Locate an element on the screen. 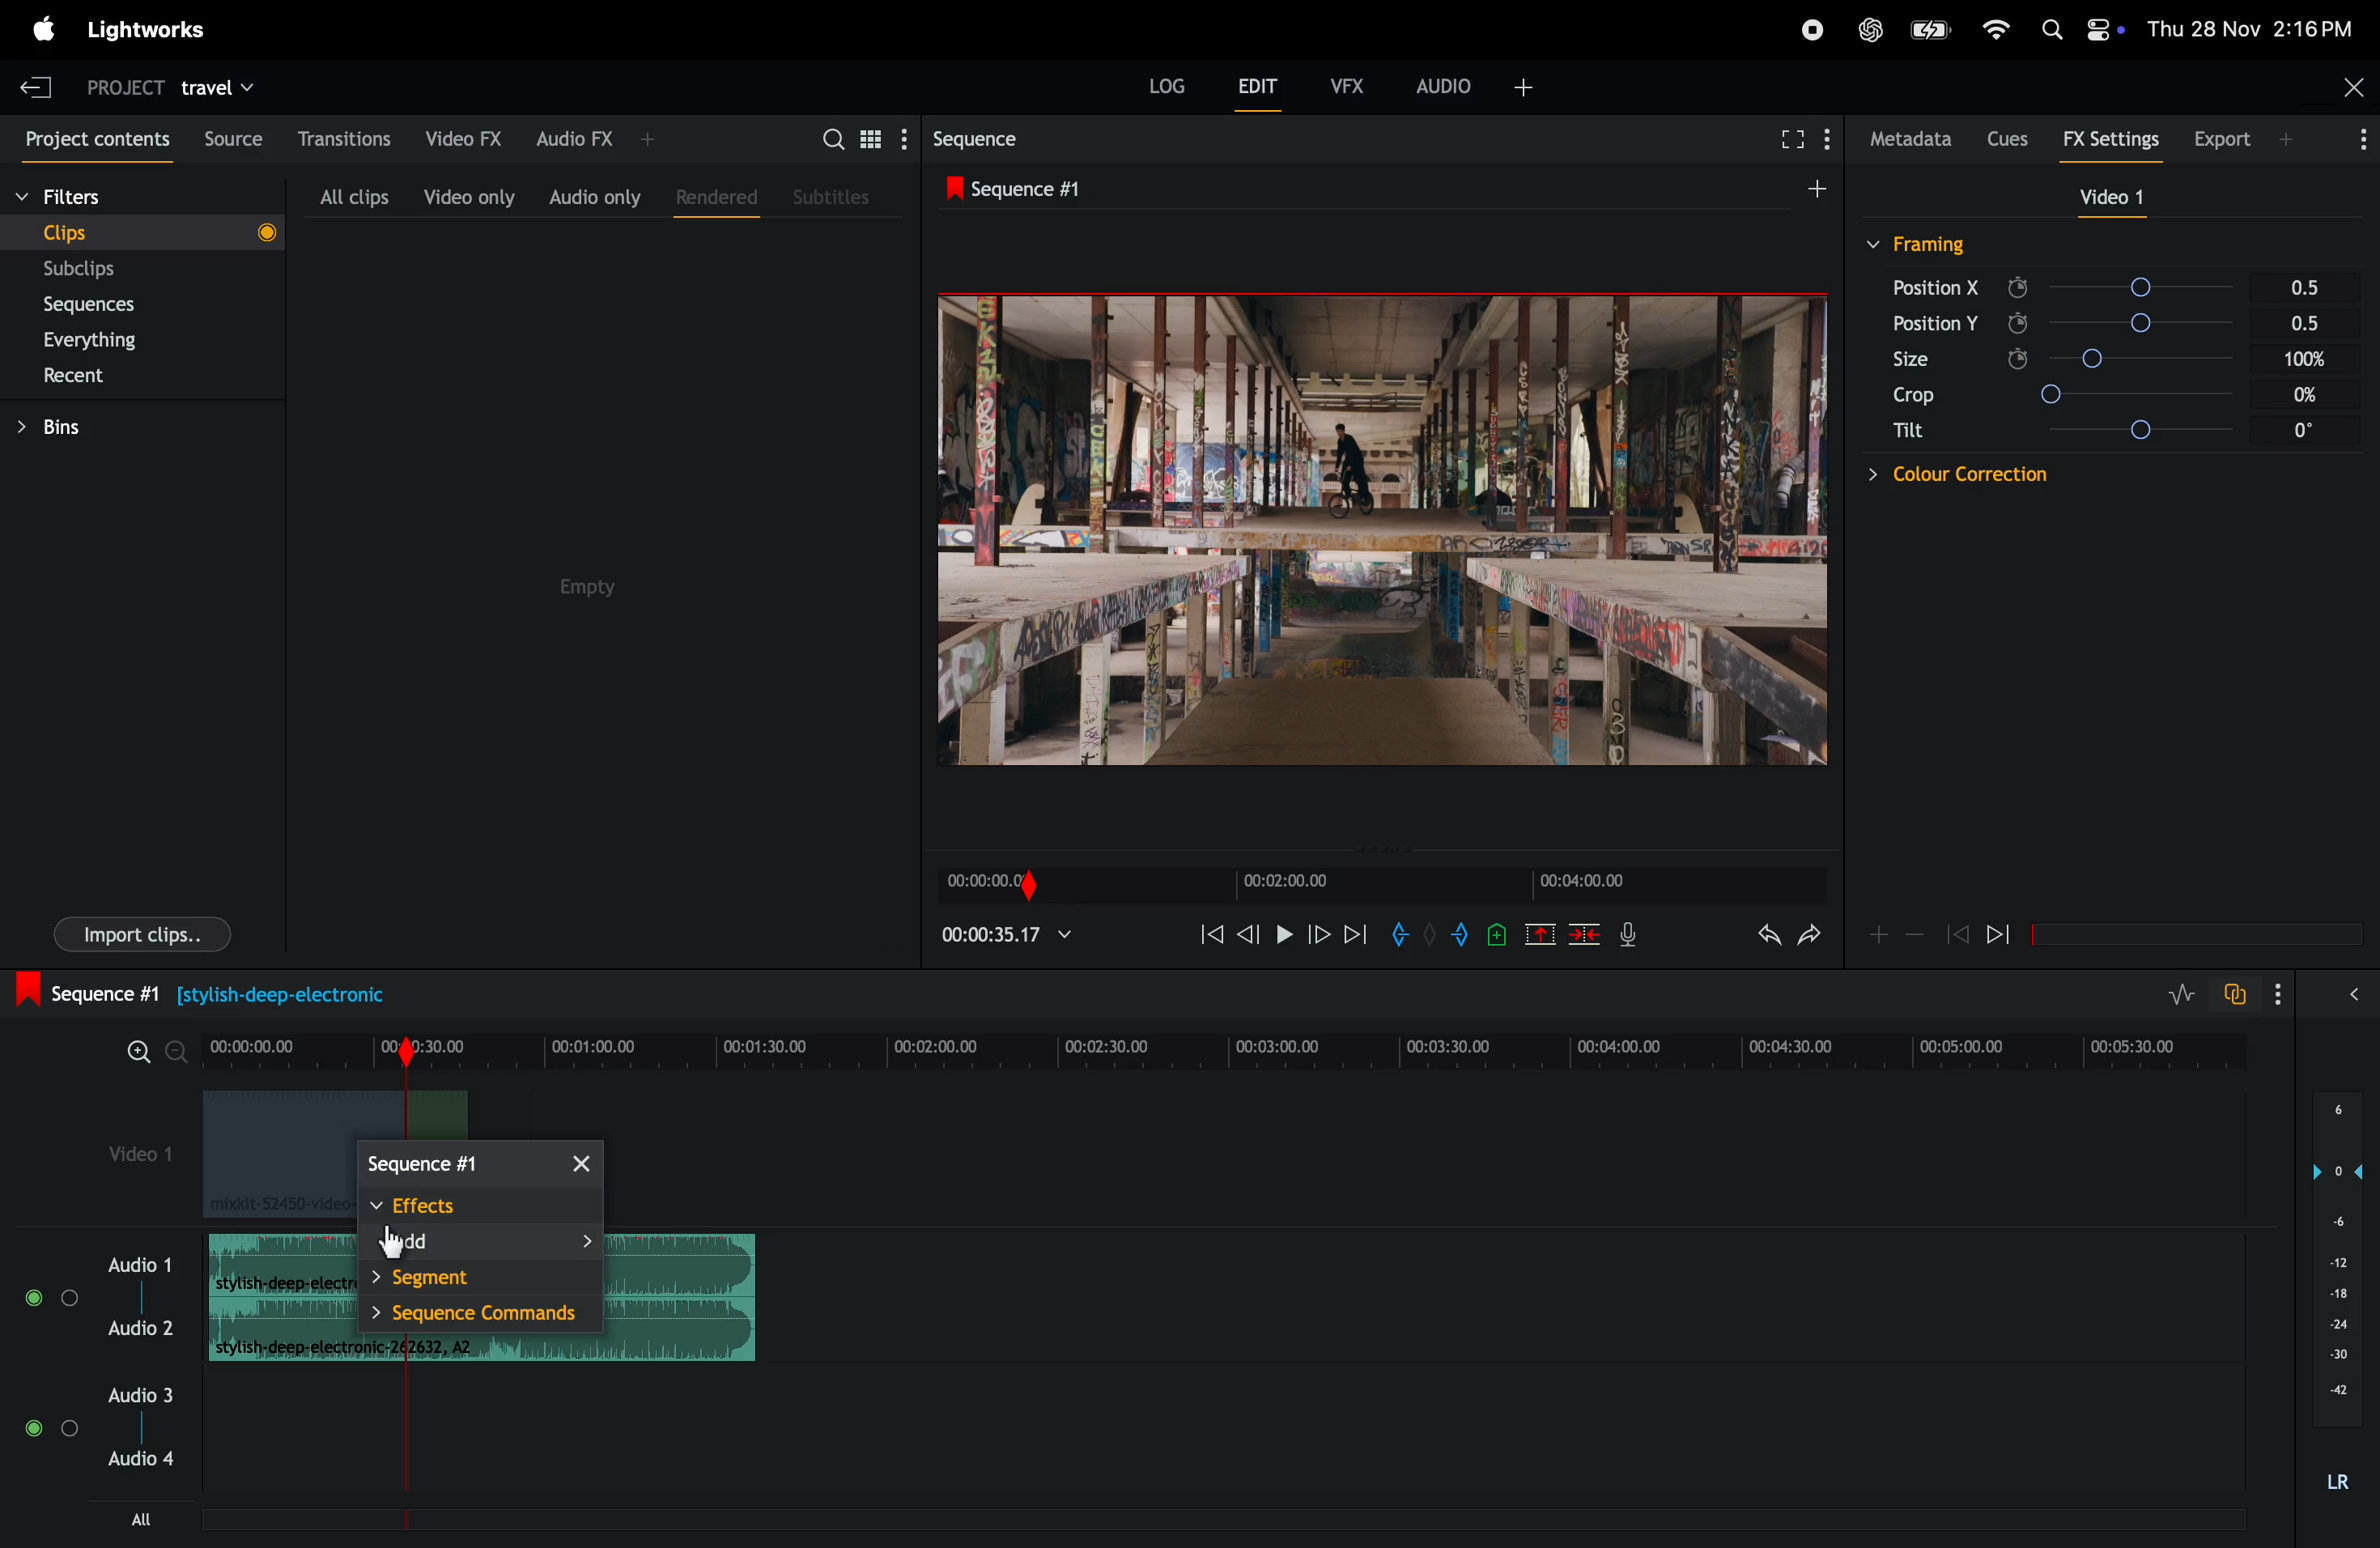 The height and width of the screenshot is (1548, 2380). pitch level is located at coordinates (2334, 1303).